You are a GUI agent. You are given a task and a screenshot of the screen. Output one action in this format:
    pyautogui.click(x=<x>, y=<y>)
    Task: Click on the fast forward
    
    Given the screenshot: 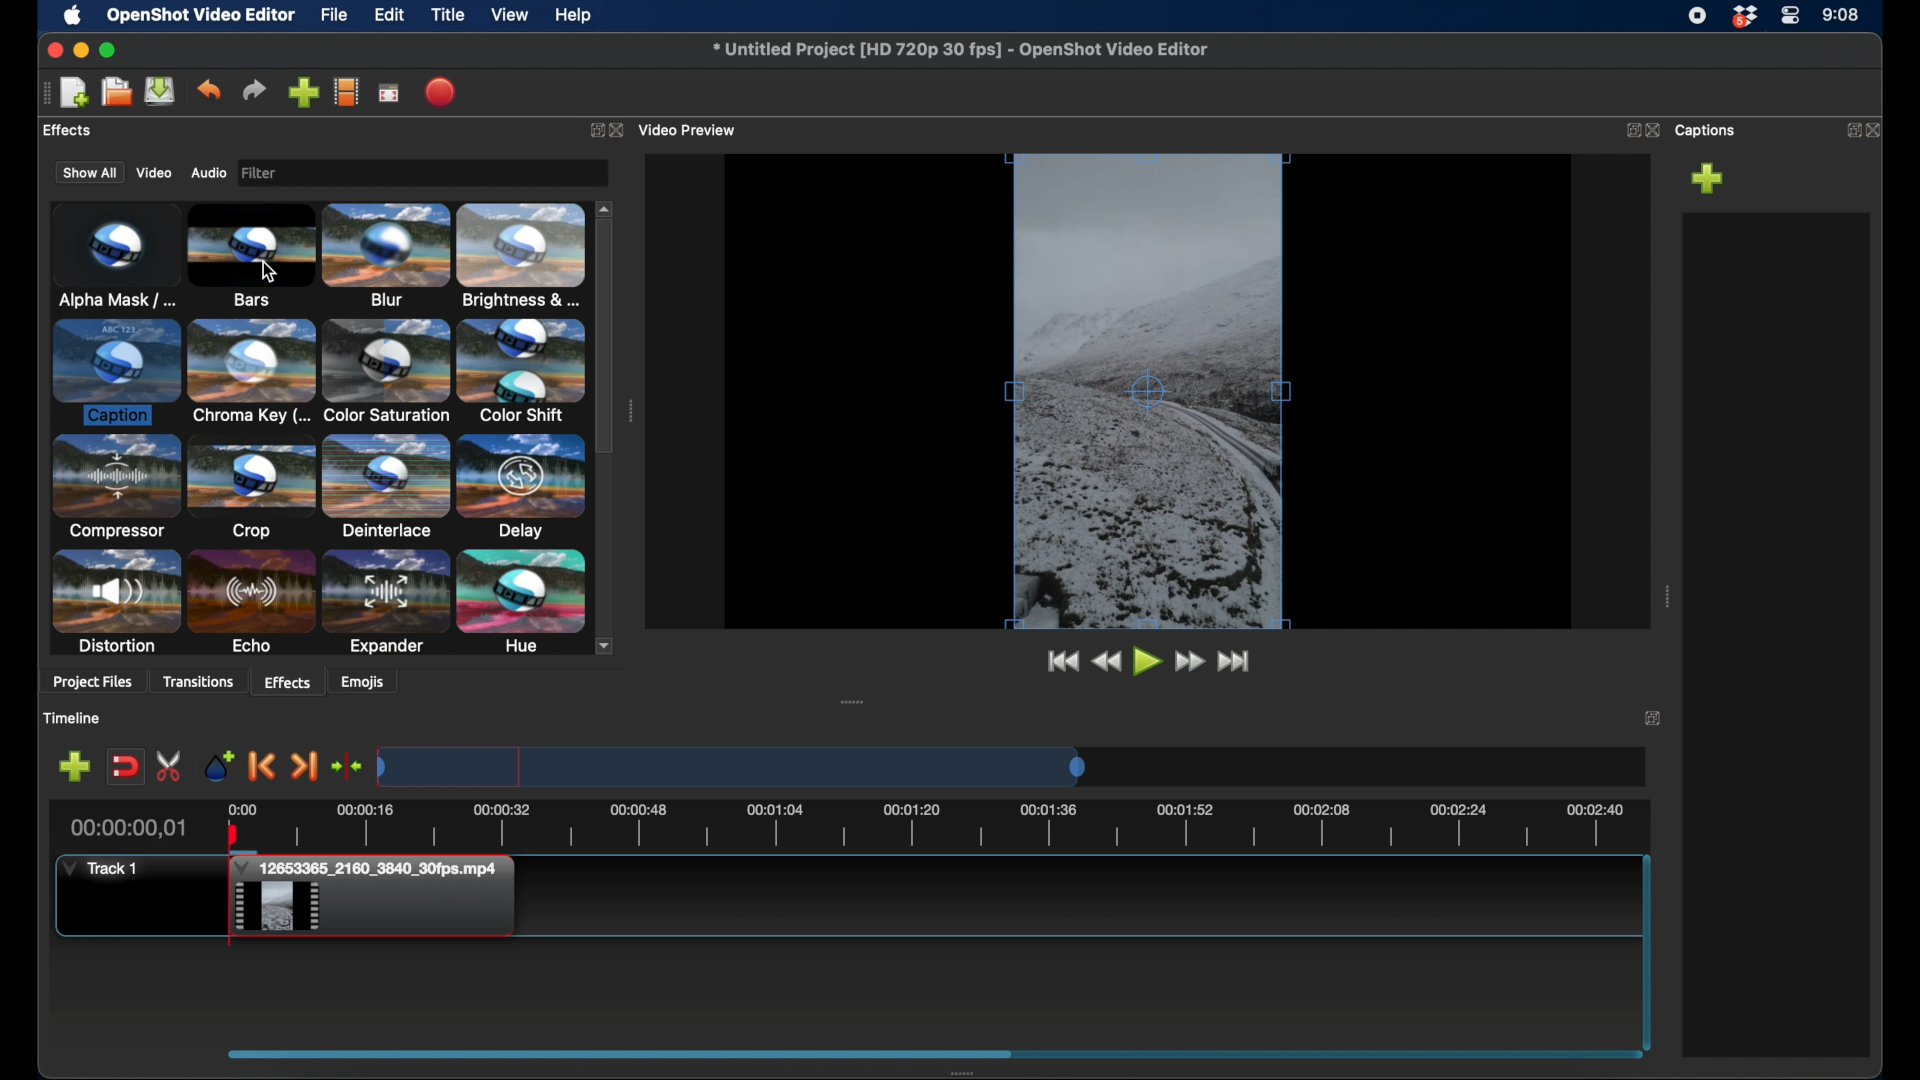 What is the action you would take?
    pyautogui.click(x=1191, y=661)
    